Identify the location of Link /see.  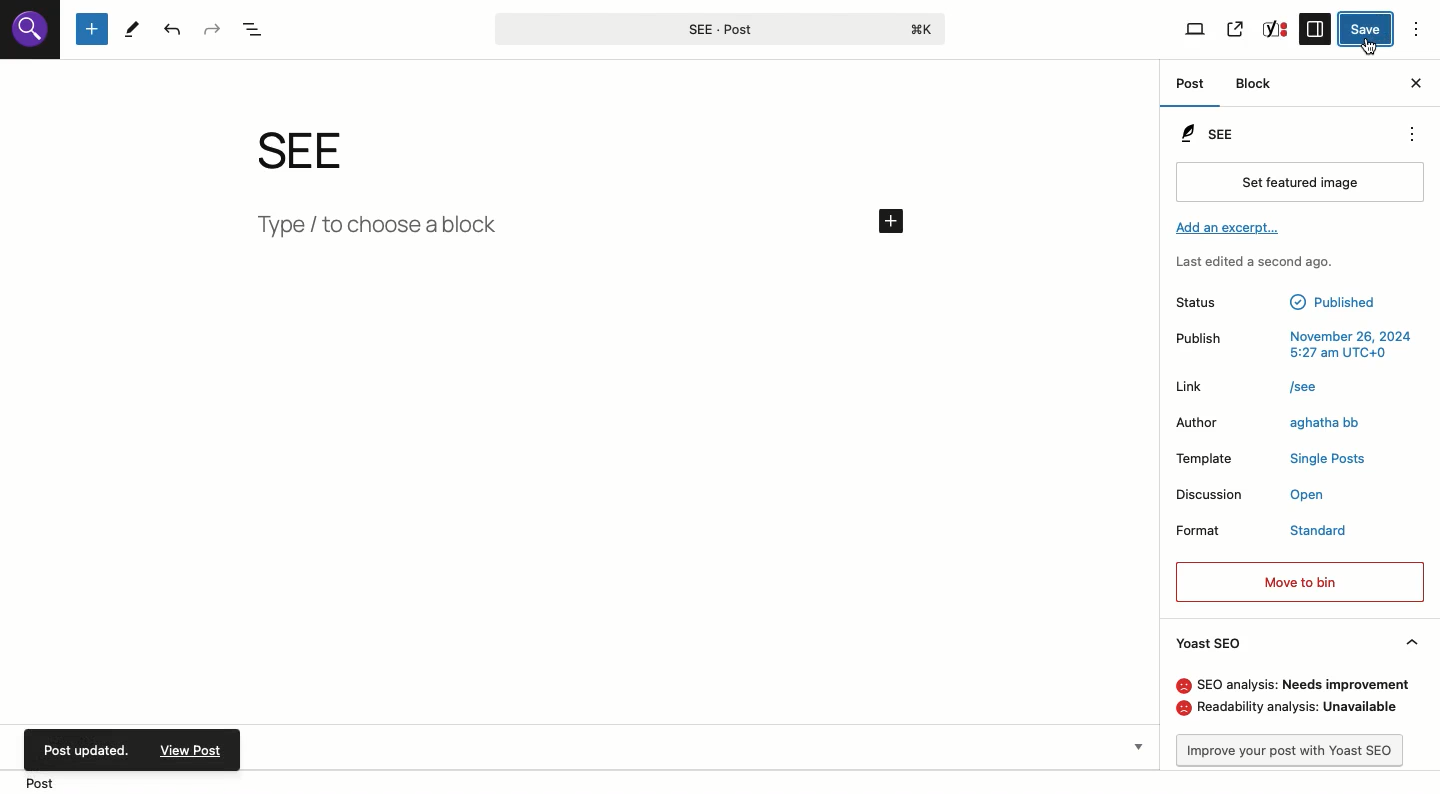
(1257, 390).